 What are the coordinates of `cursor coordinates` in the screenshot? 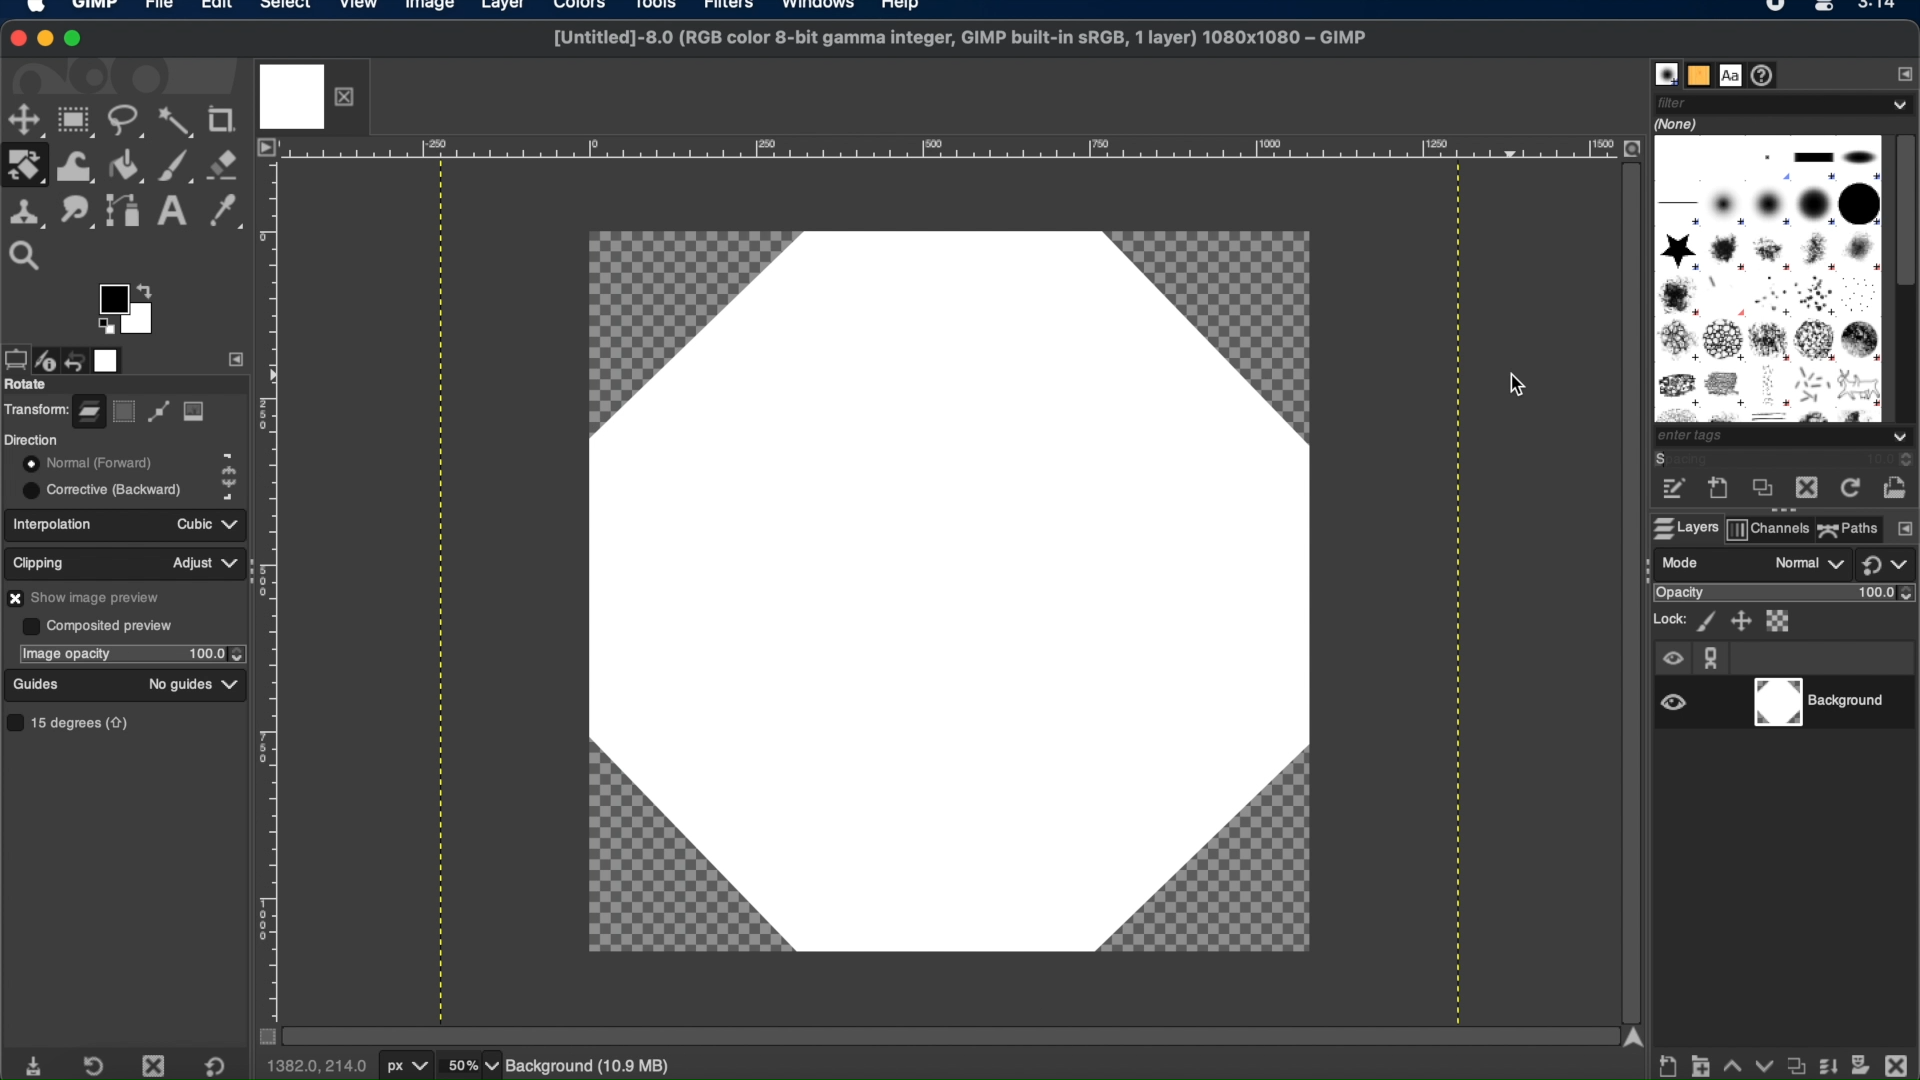 It's located at (319, 1066).